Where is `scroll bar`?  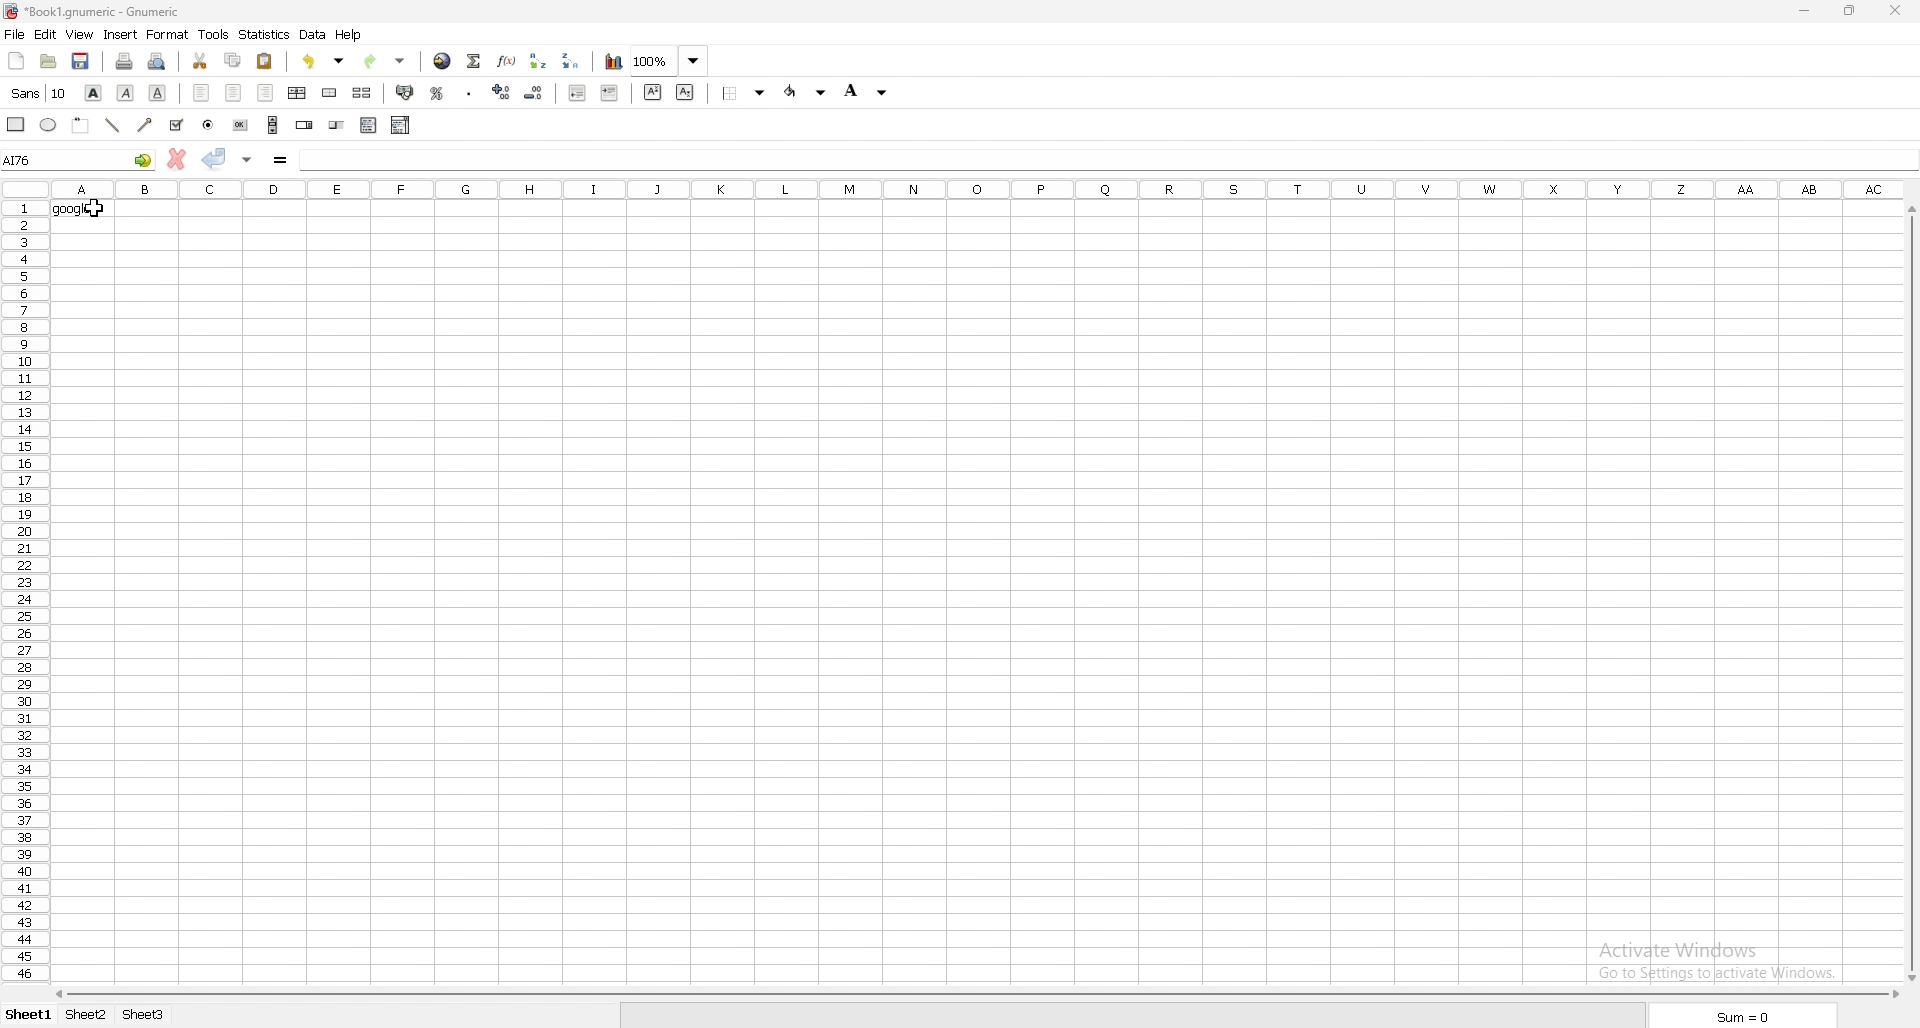 scroll bar is located at coordinates (273, 125).